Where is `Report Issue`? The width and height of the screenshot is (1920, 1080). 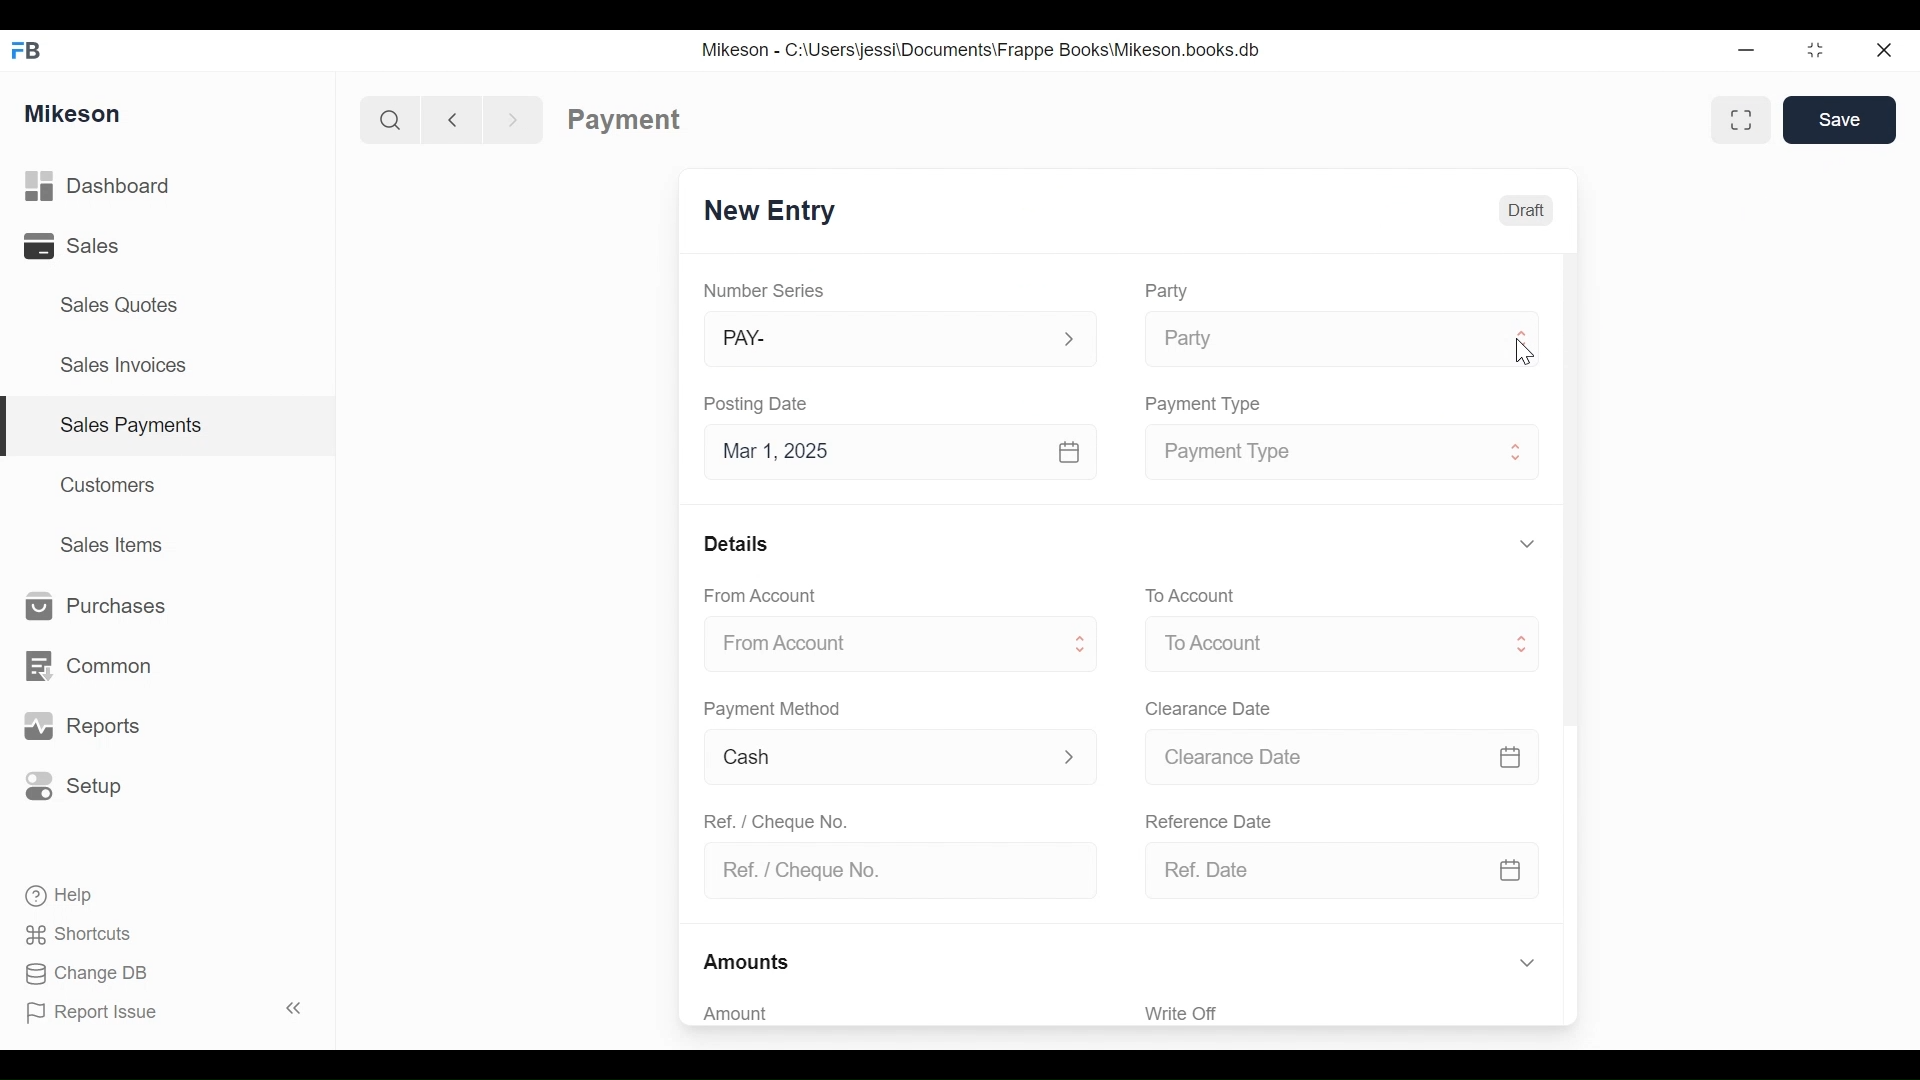
Report Issue is located at coordinates (101, 1013).